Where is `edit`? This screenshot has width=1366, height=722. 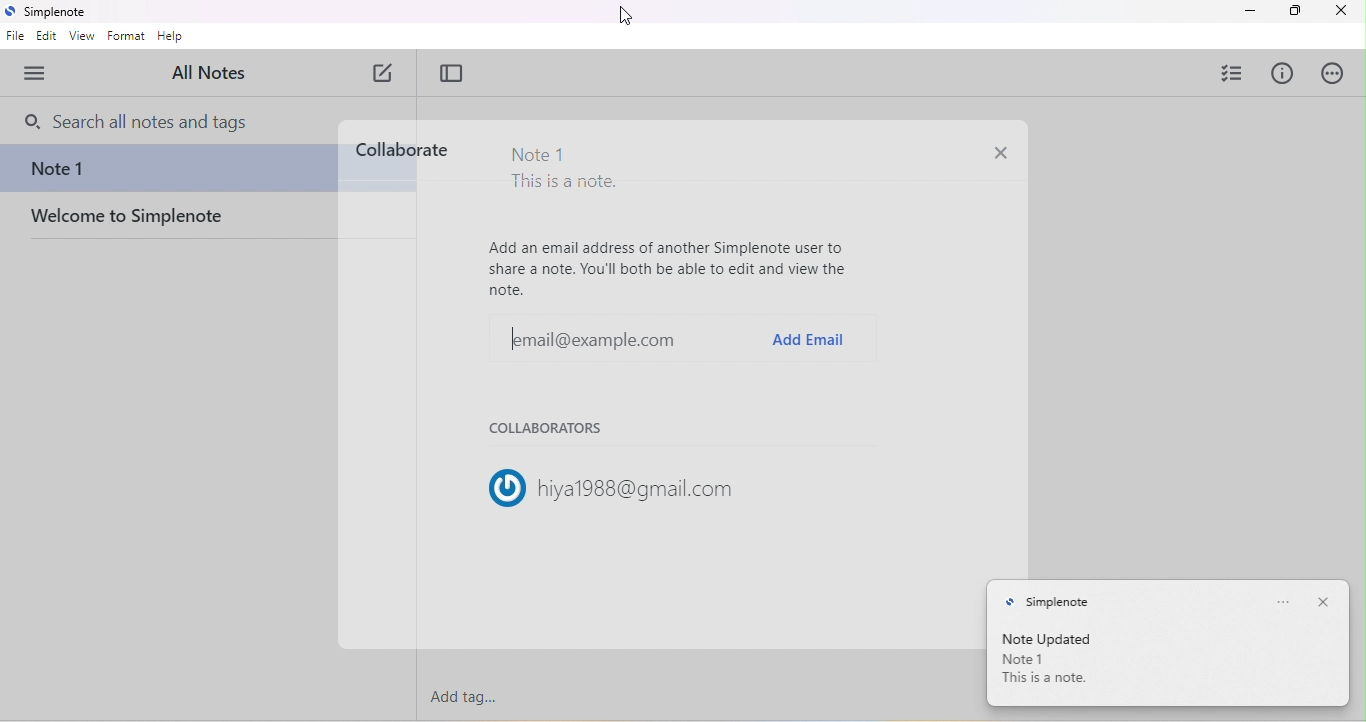
edit is located at coordinates (48, 37).